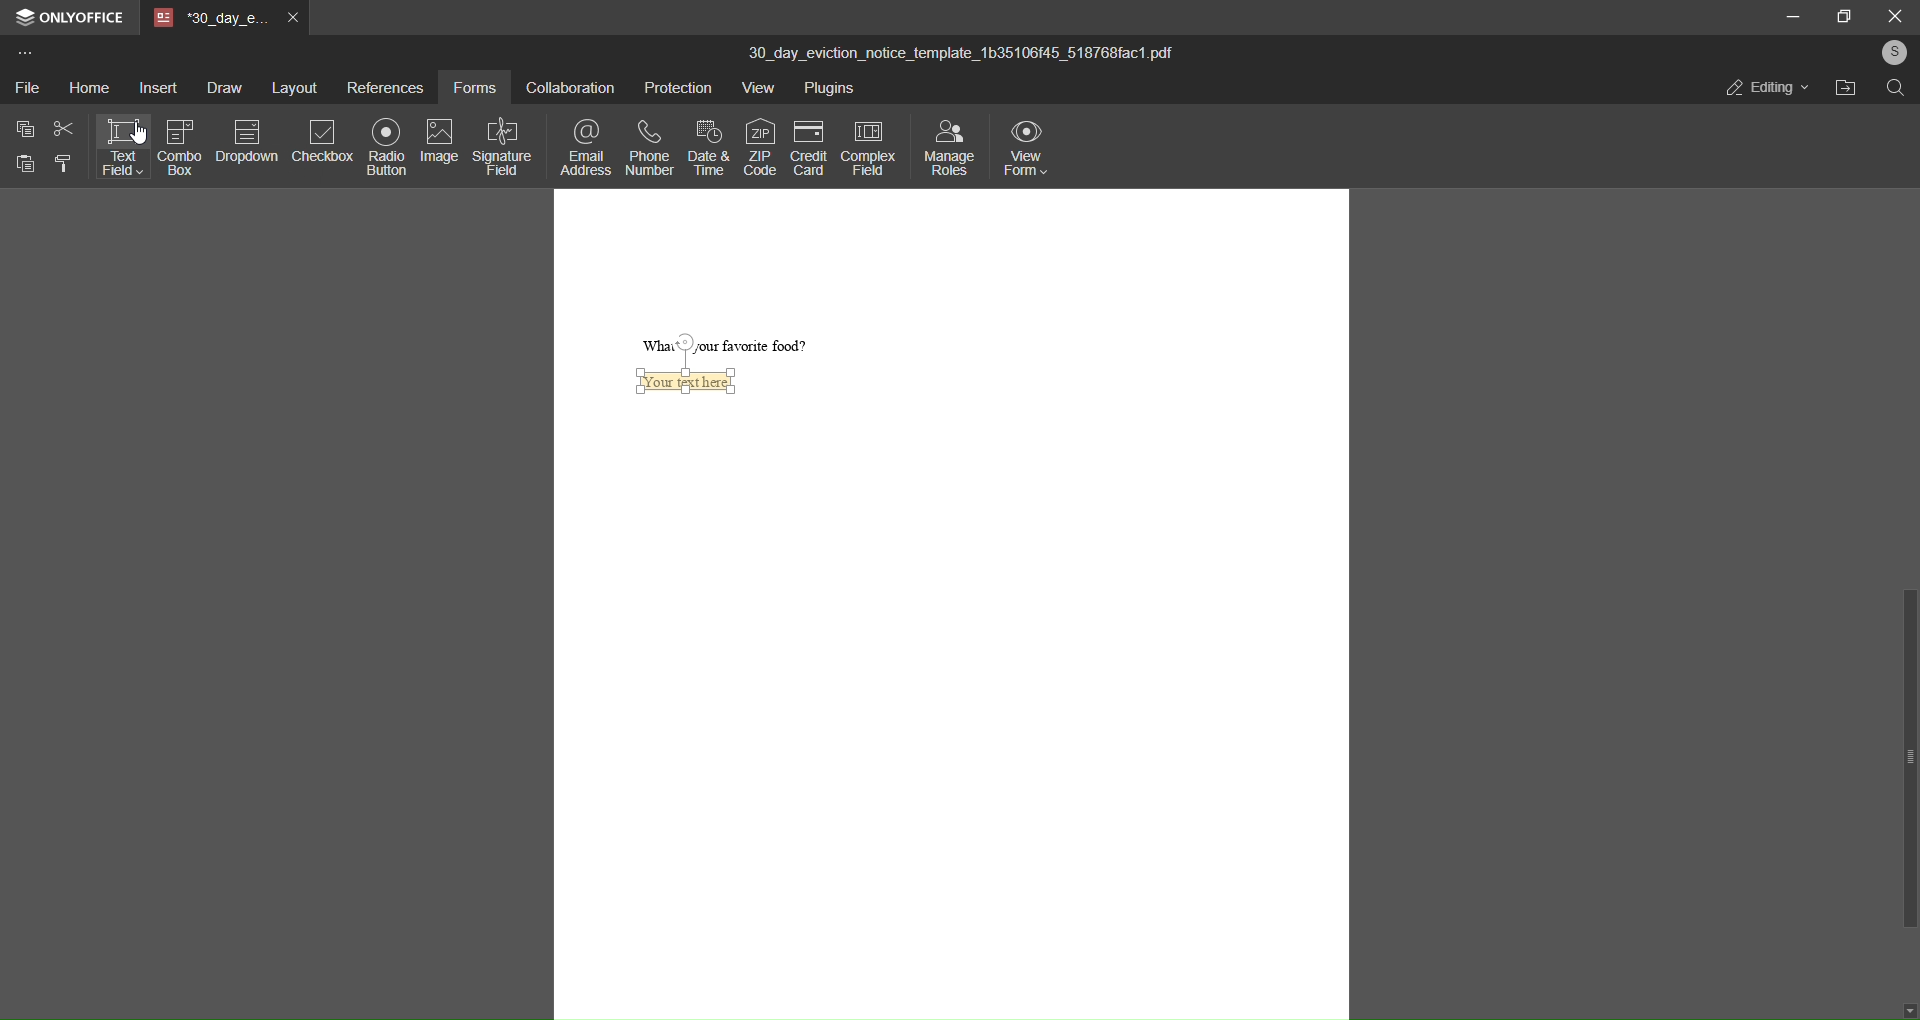  Describe the element at coordinates (952, 147) in the screenshot. I see `Manage Roles` at that location.